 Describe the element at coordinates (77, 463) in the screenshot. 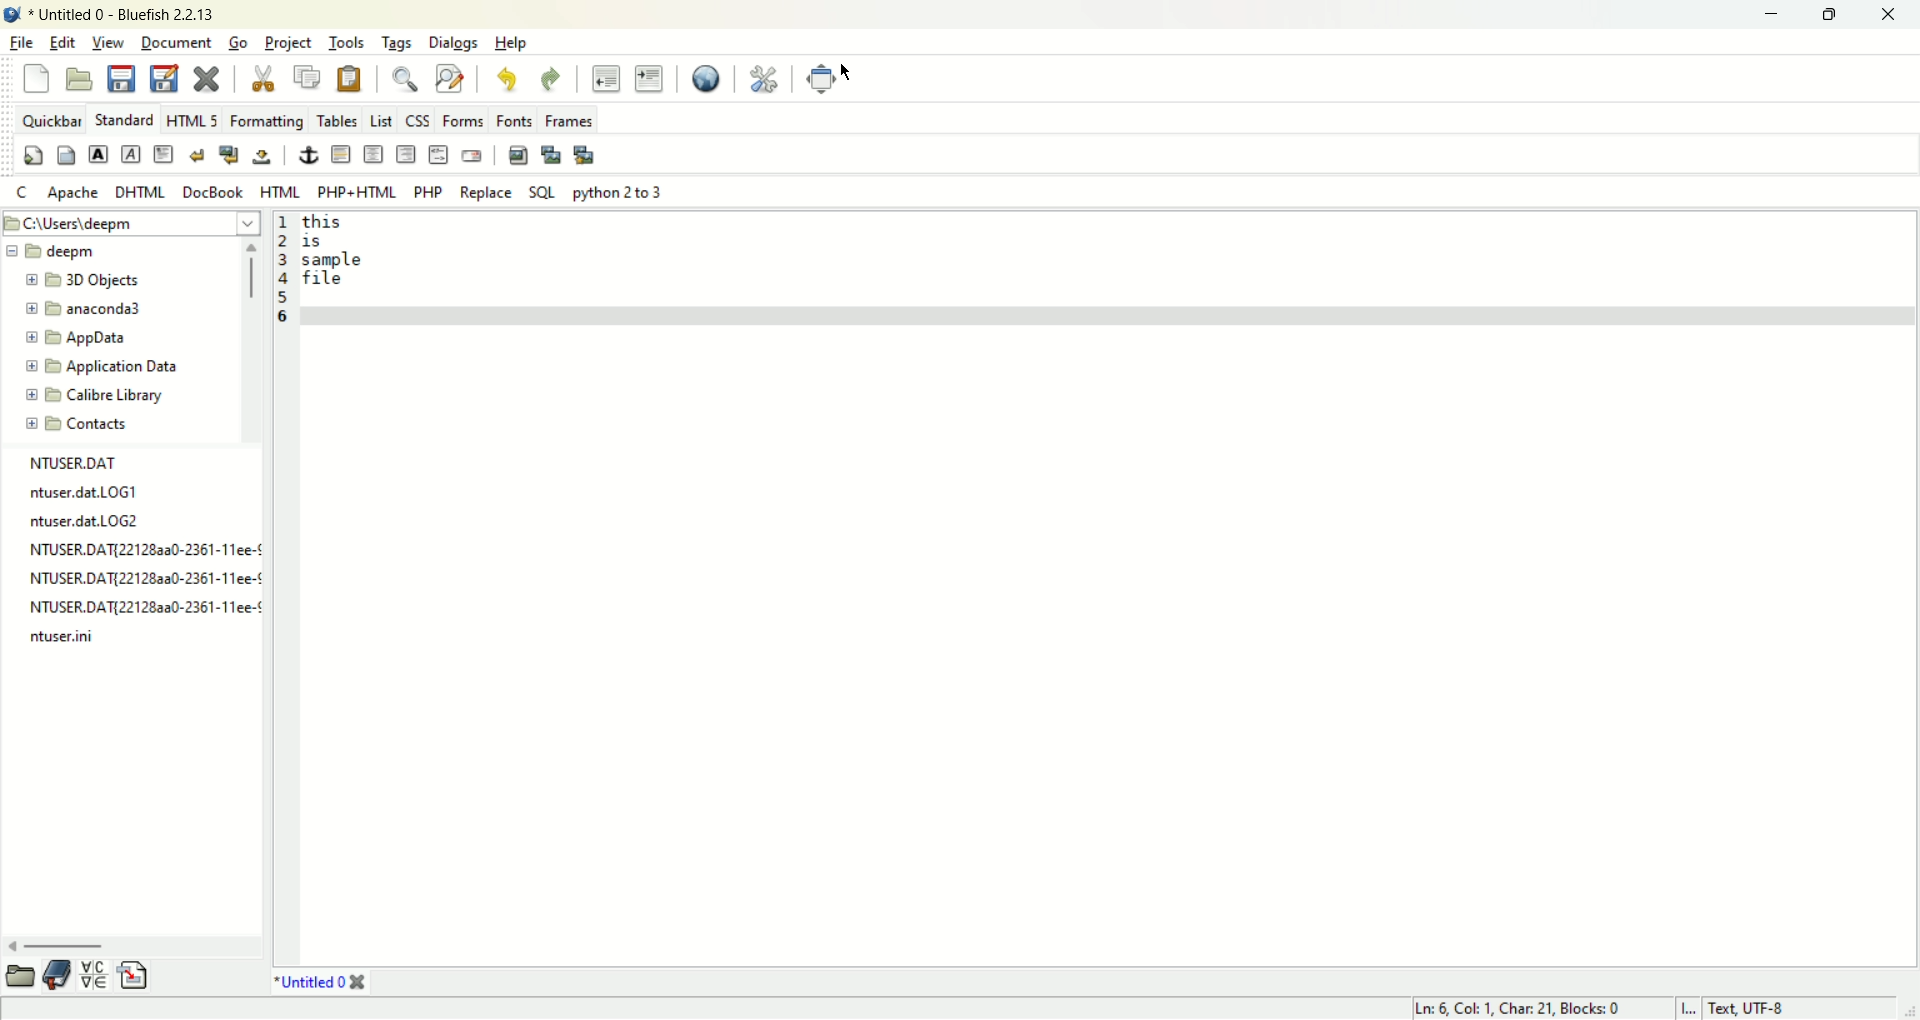

I see `NTUSER.DAT` at that location.